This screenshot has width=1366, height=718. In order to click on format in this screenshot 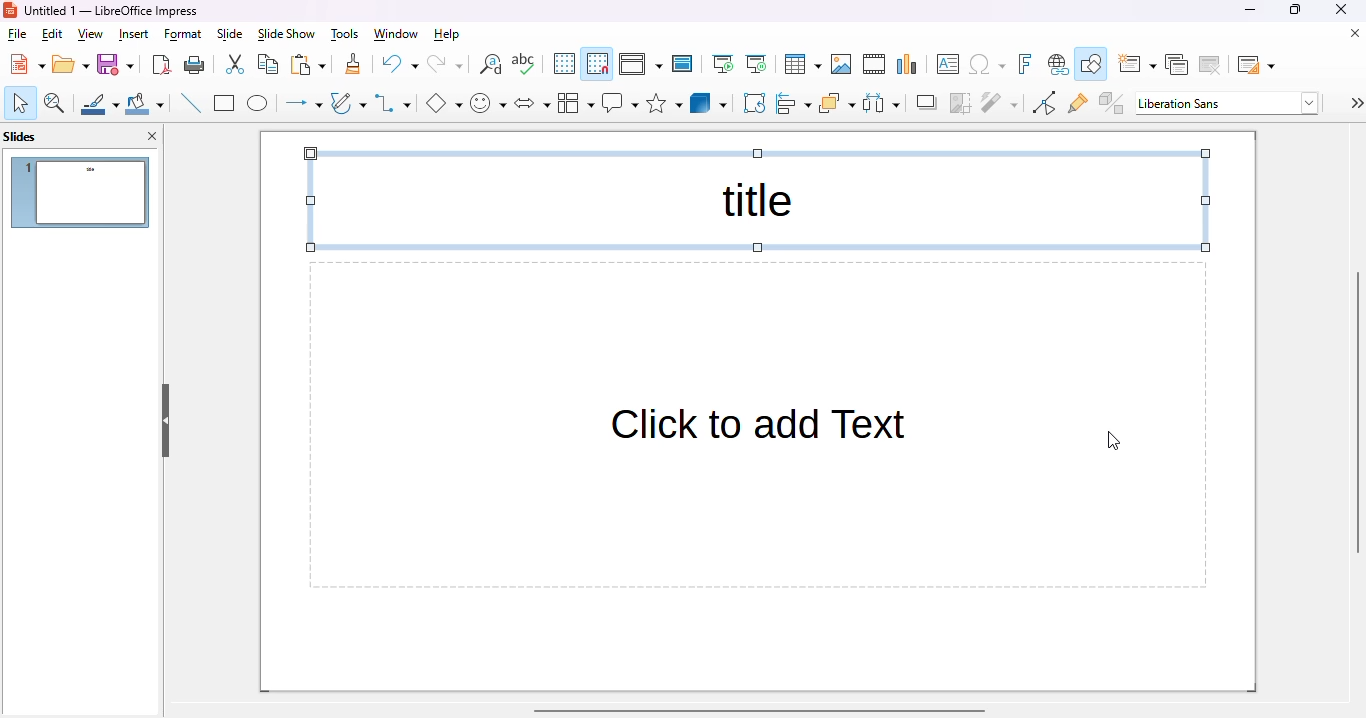, I will do `click(183, 35)`.